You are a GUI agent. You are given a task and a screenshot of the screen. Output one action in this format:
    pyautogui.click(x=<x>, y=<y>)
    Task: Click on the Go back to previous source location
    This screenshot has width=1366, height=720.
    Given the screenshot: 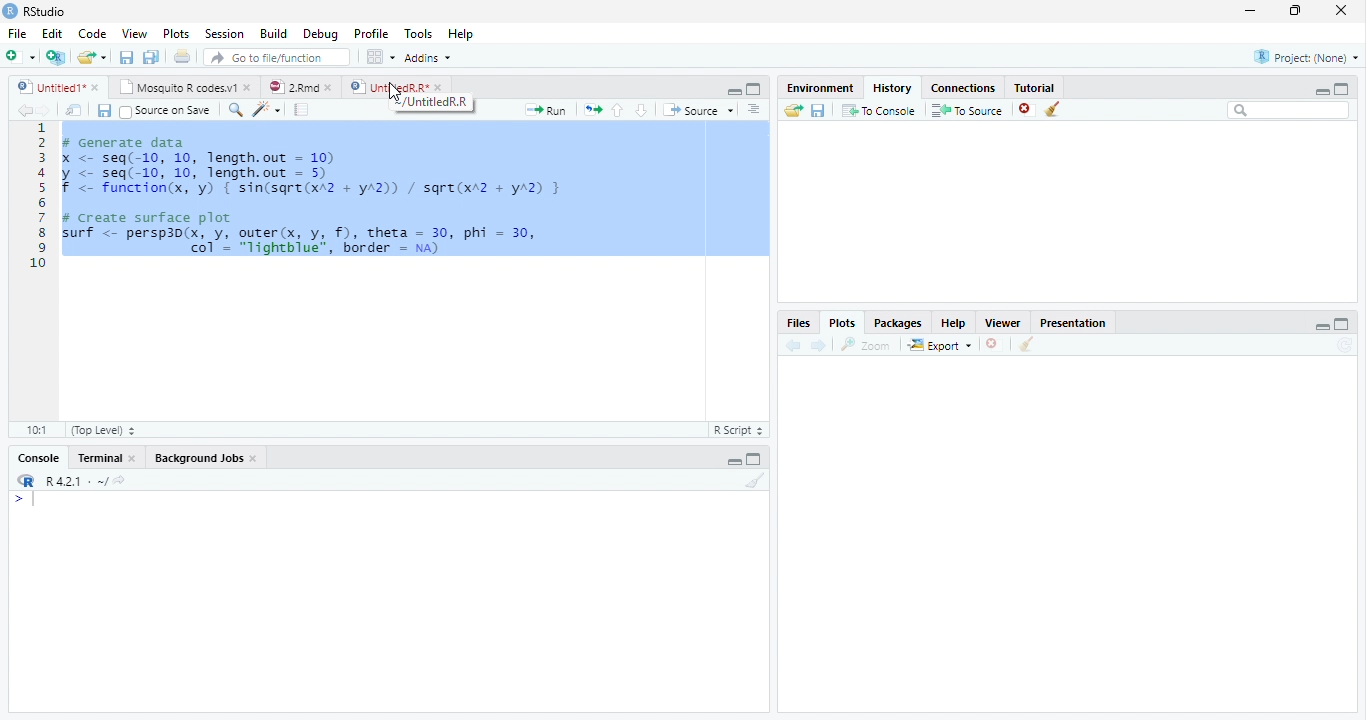 What is the action you would take?
    pyautogui.click(x=24, y=110)
    